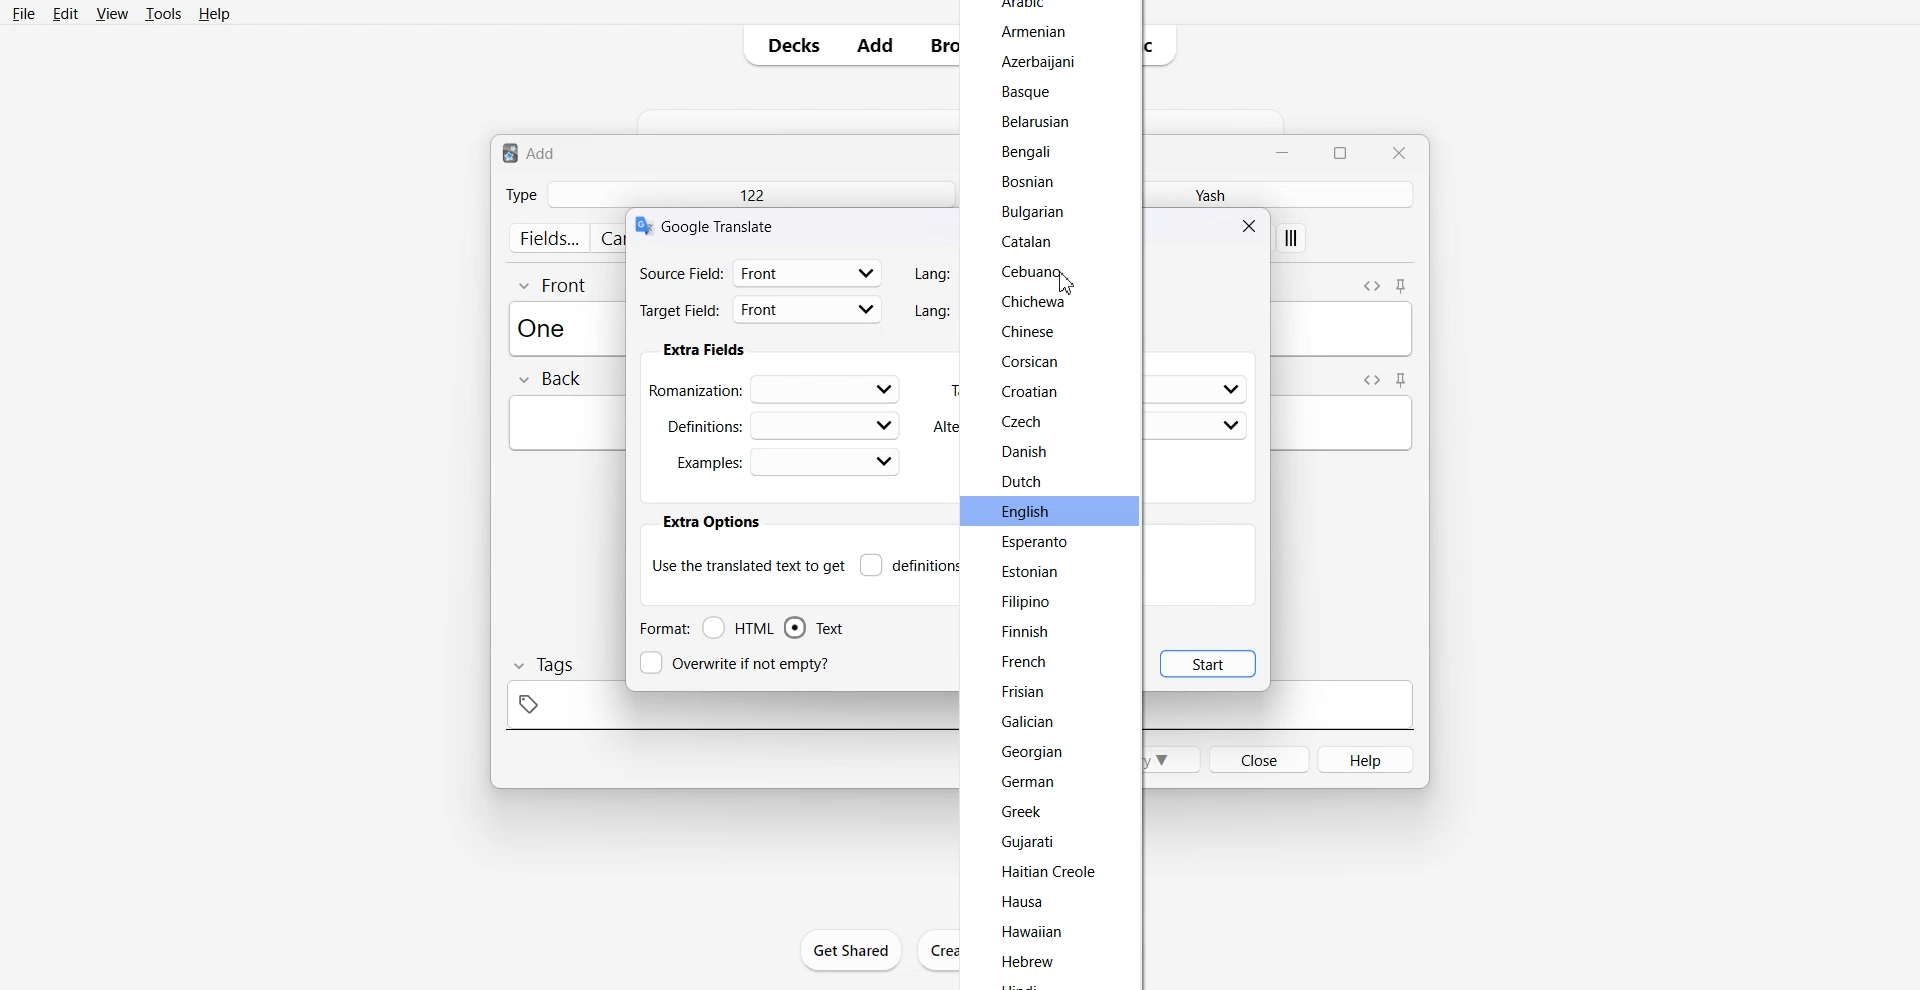 The height and width of the screenshot is (990, 1920). What do you see at coordinates (739, 663) in the screenshot?
I see `Overwrite if not empty` at bounding box center [739, 663].